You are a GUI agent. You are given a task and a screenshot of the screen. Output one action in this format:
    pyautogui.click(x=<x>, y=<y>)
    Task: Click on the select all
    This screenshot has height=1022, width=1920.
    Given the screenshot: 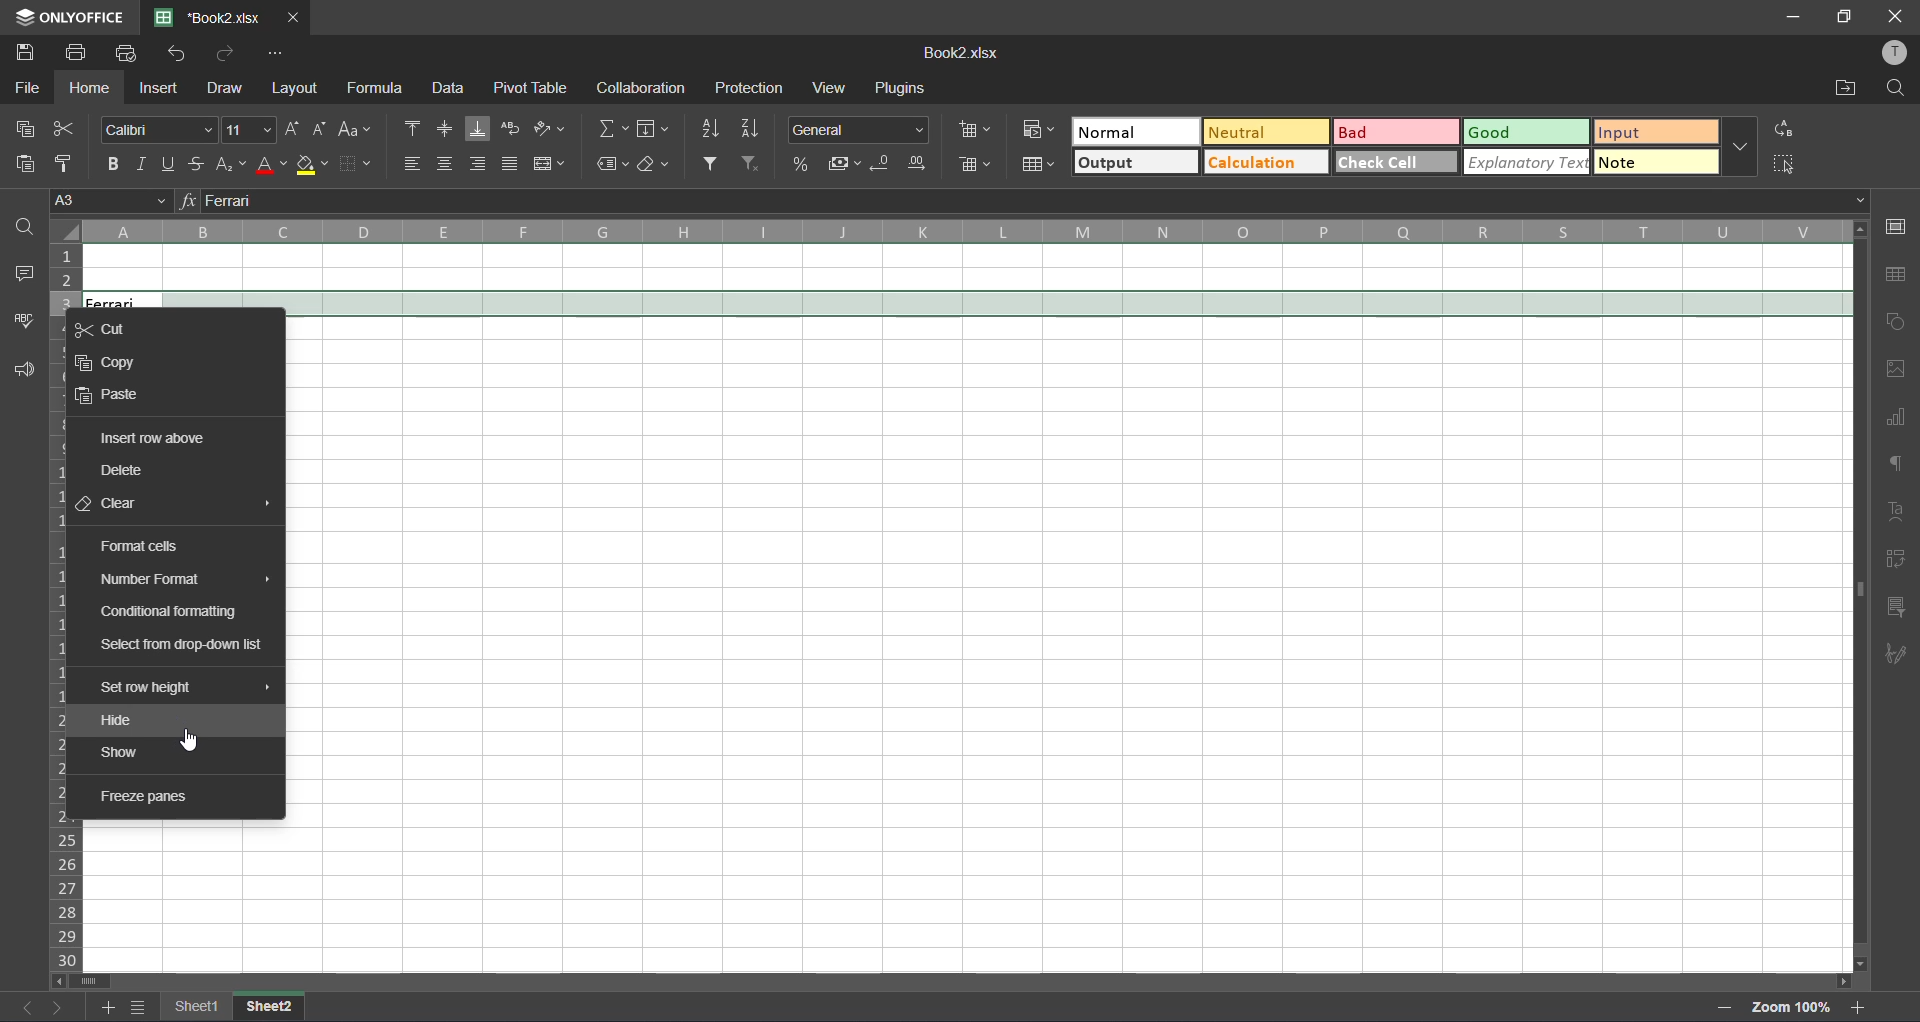 What is the action you would take?
    pyautogui.click(x=1786, y=162)
    